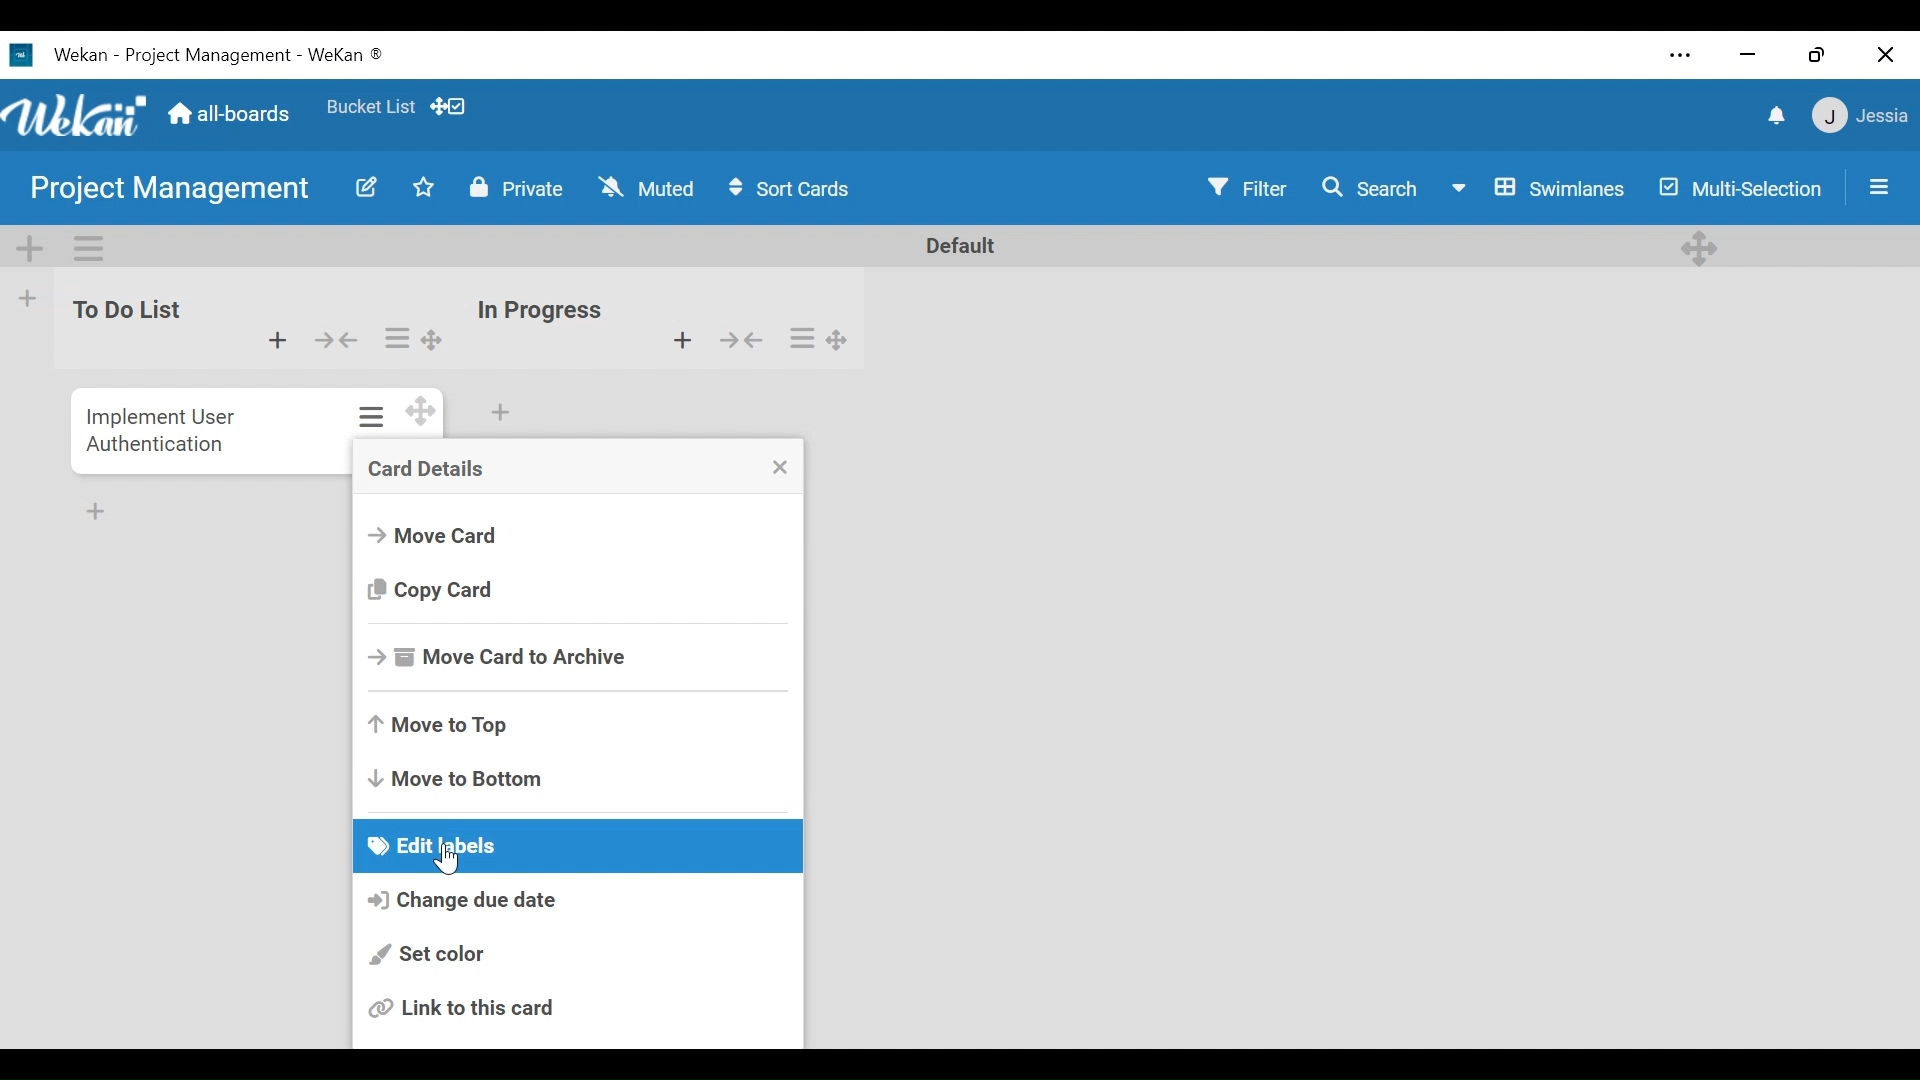 The height and width of the screenshot is (1080, 1920). What do you see at coordinates (1880, 187) in the screenshot?
I see `open/close side pane` at bounding box center [1880, 187].